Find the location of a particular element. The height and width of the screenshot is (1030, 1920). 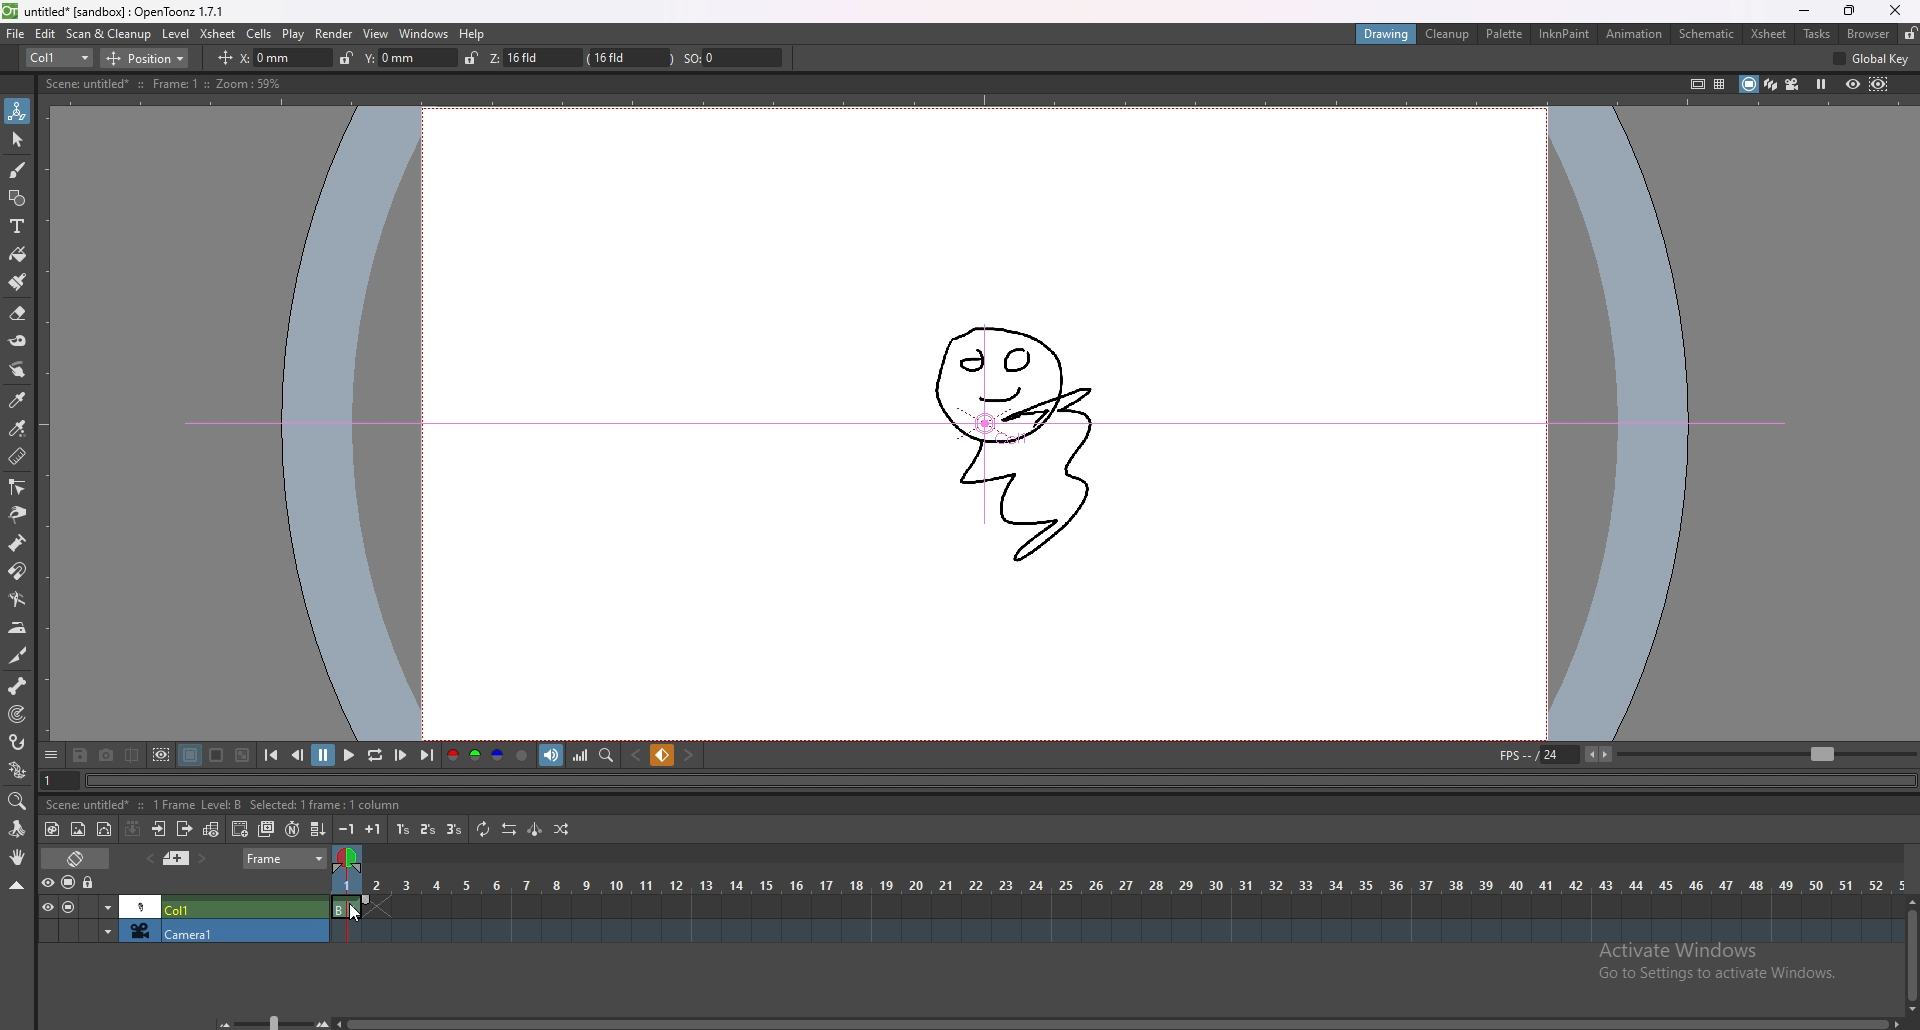

lock is located at coordinates (1909, 33).